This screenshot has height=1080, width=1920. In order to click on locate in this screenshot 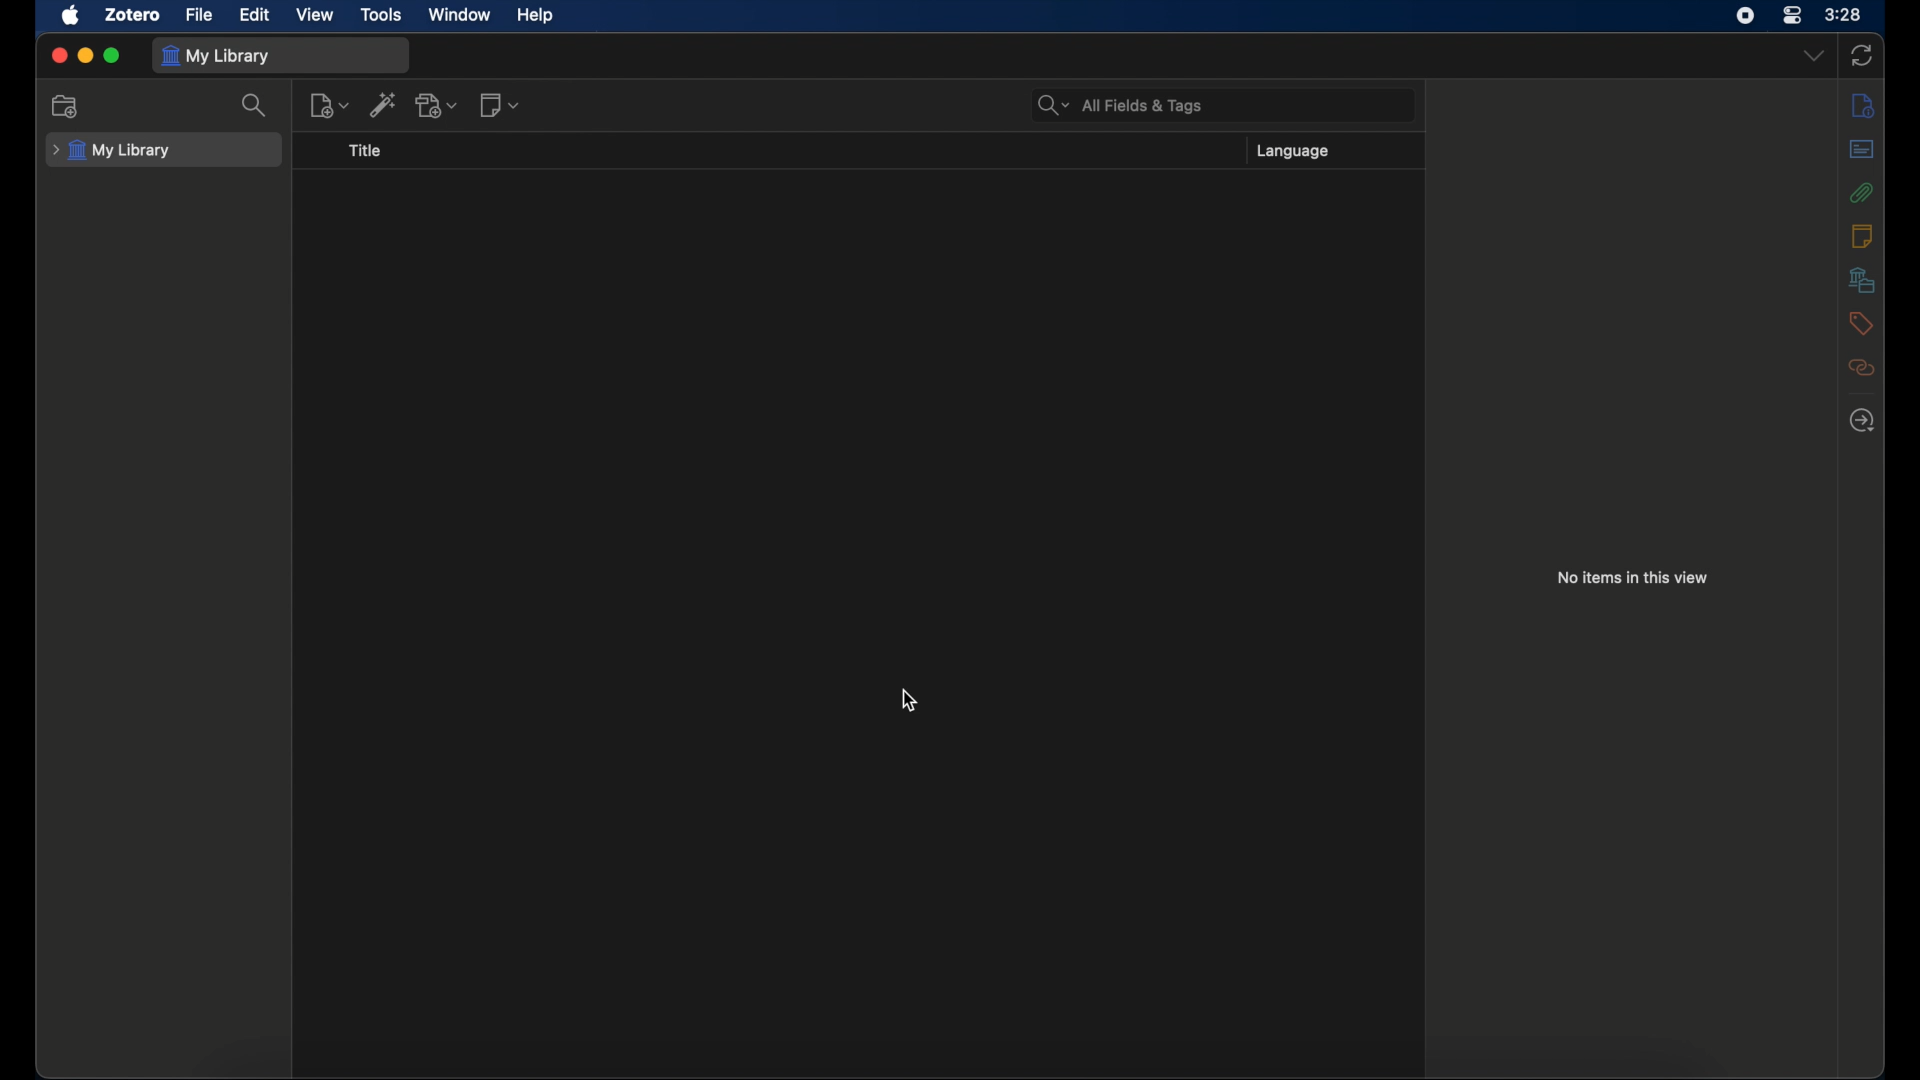, I will do `click(1861, 420)`.